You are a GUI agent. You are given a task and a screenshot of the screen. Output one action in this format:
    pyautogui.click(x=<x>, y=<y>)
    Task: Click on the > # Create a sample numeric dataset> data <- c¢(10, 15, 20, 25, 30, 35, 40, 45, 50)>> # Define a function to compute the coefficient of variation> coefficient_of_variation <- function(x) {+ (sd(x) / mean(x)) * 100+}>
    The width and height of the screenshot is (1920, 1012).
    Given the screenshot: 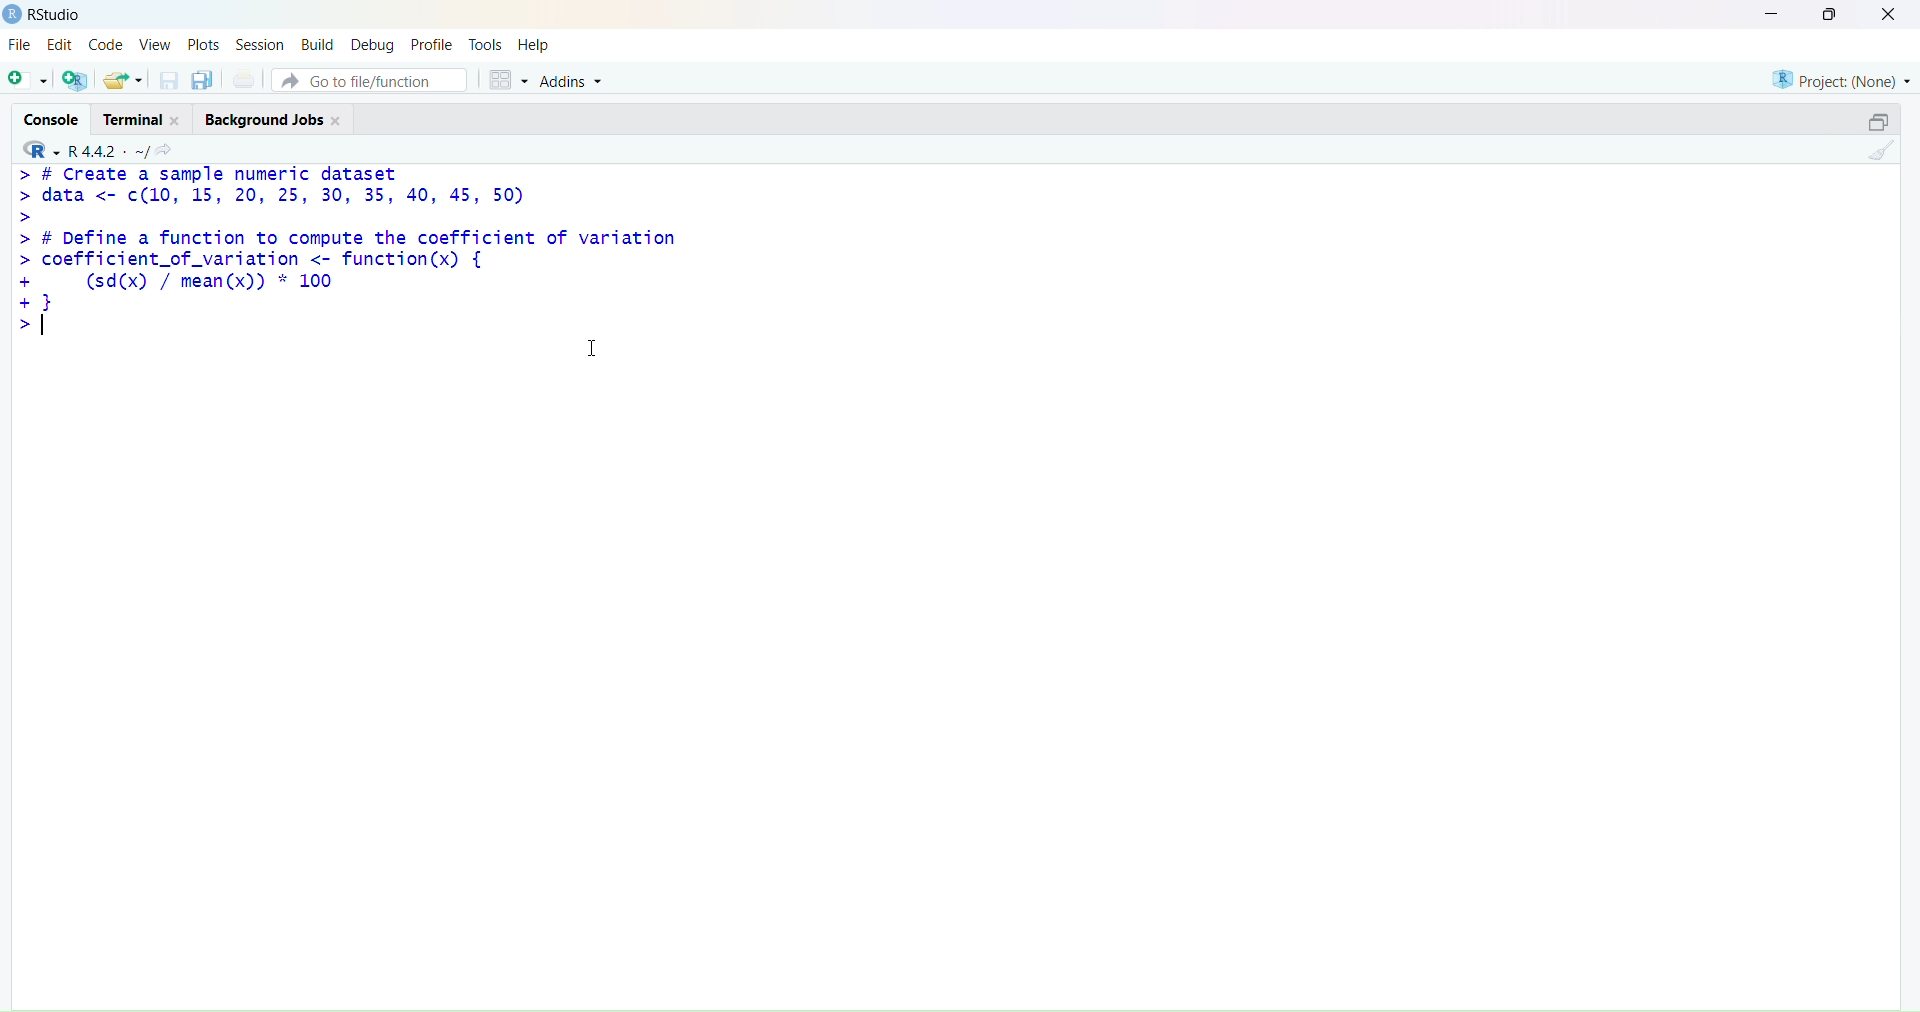 What is the action you would take?
    pyautogui.click(x=352, y=252)
    